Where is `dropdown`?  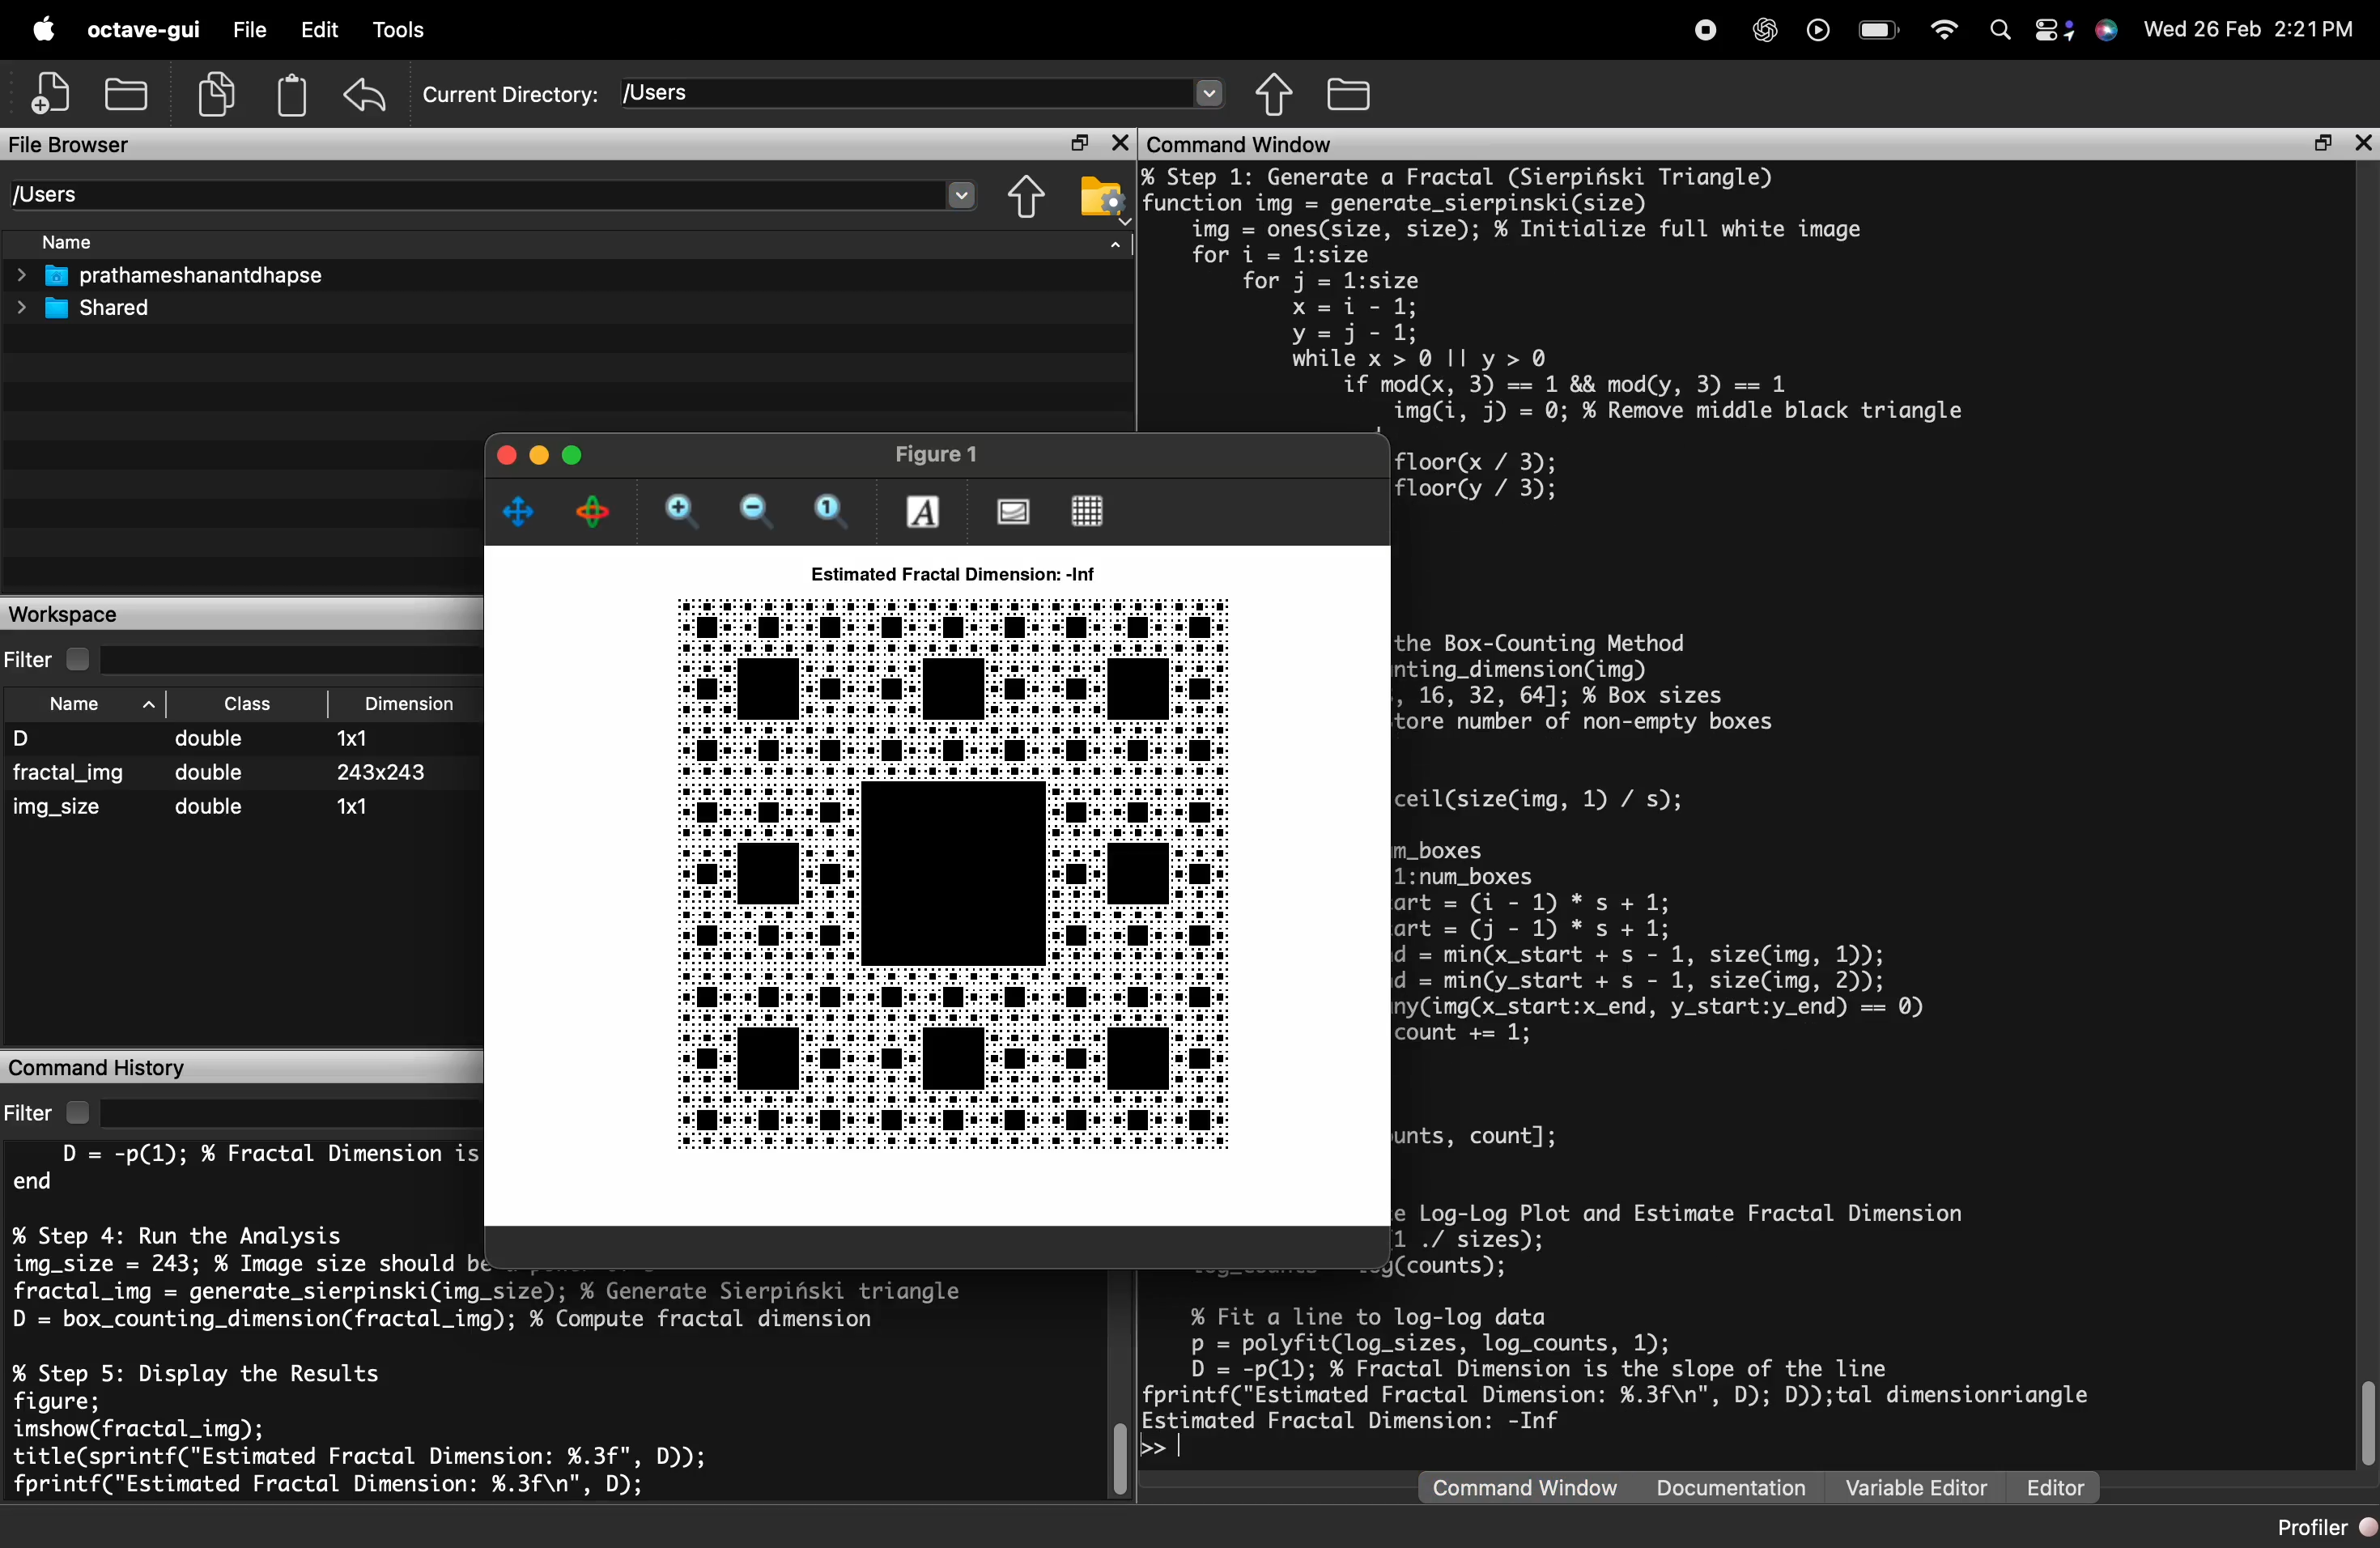
dropdown is located at coordinates (1214, 91).